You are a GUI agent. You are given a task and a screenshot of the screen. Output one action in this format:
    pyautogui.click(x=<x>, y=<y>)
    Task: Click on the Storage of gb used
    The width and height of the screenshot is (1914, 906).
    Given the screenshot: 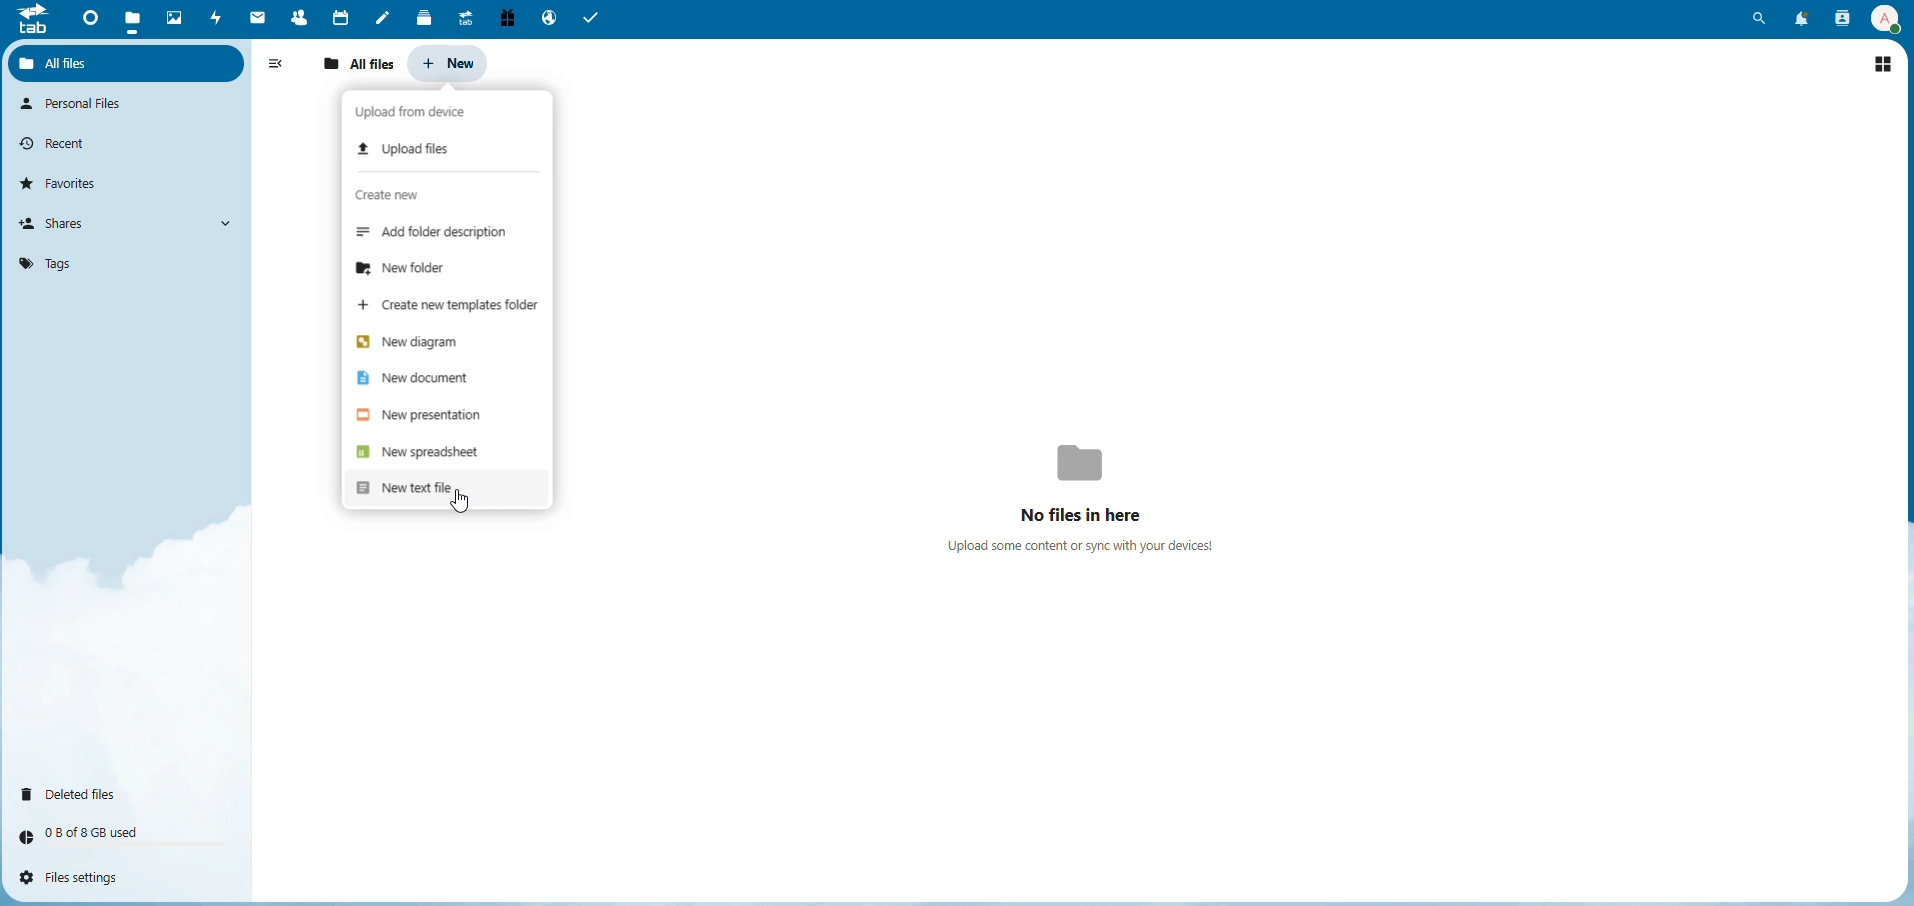 What is the action you would take?
    pyautogui.click(x=96, y=832)
    